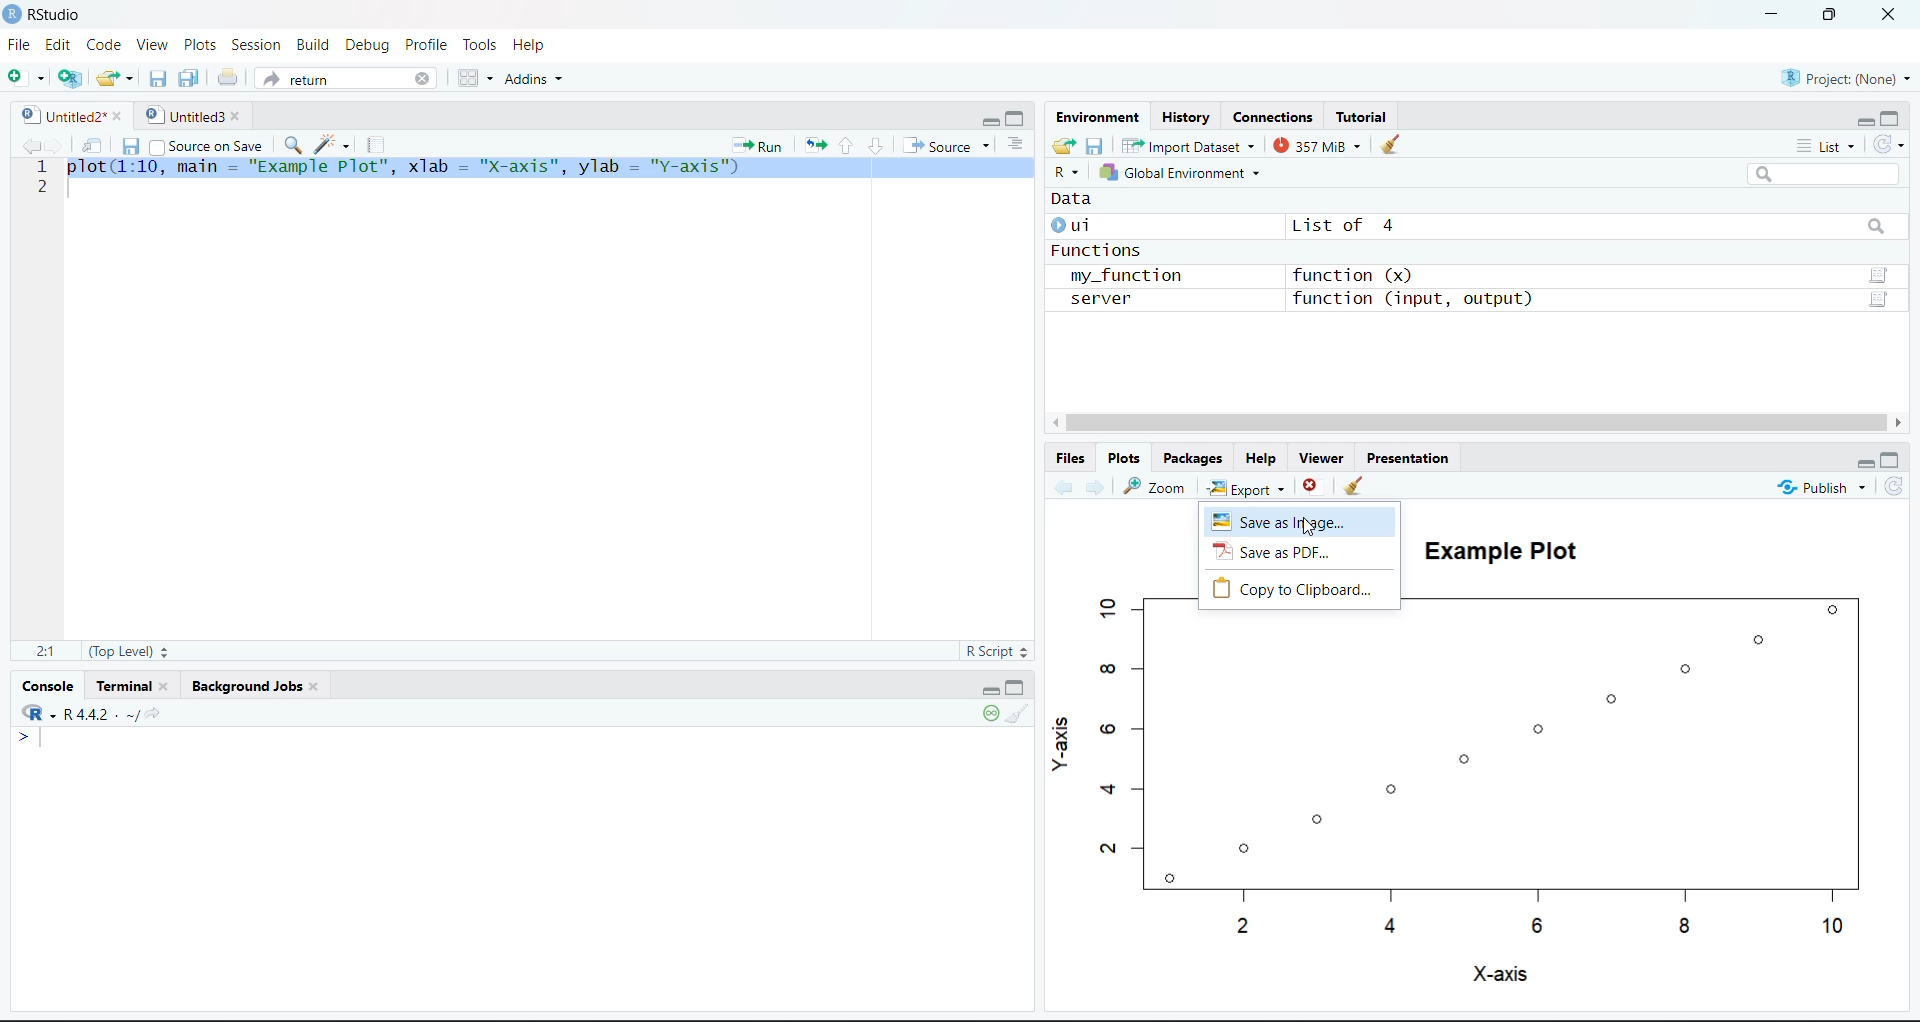 Image resolution: width=1920 pixels, height=1022 pixels. Describe the element at coordinates (58, 45) in the screenshot. I see `Edit` at that location.